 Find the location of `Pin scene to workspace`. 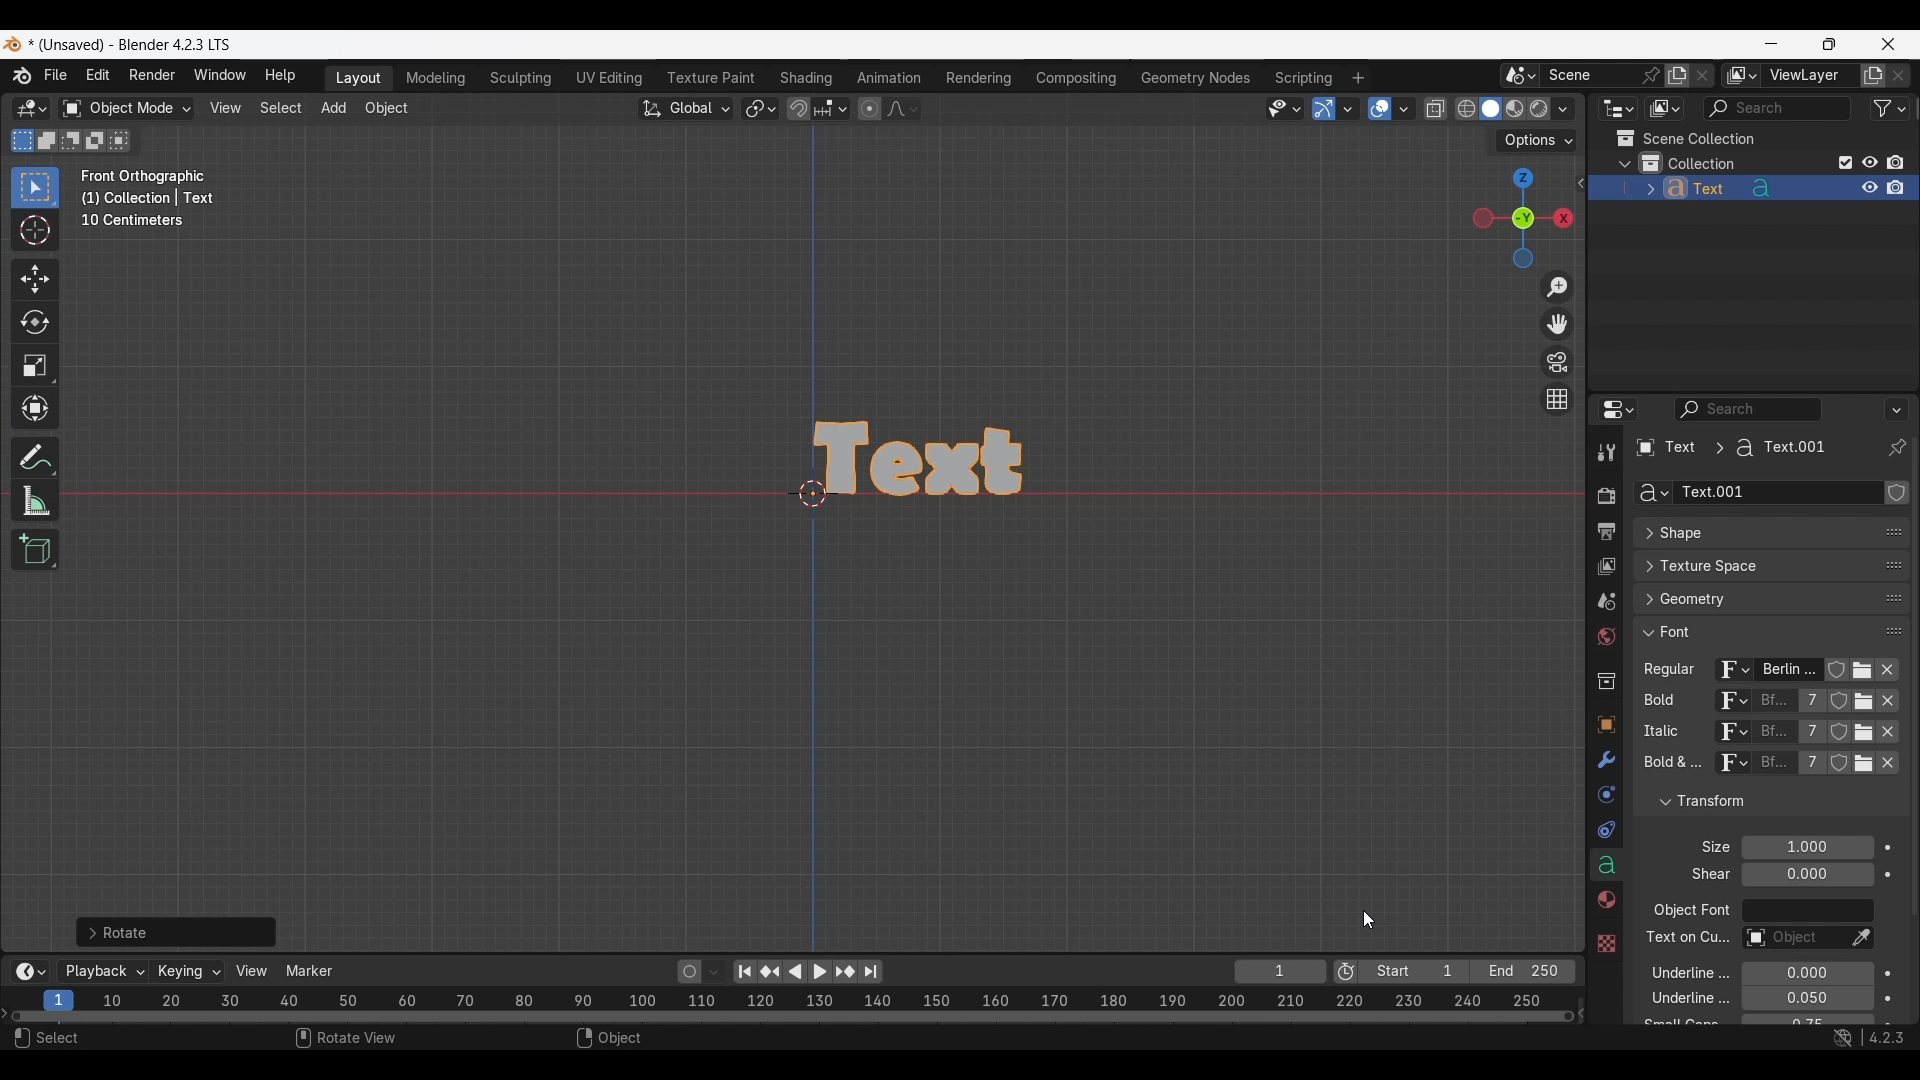

Pin scene to workspace is located at coordinates (1604, 75).